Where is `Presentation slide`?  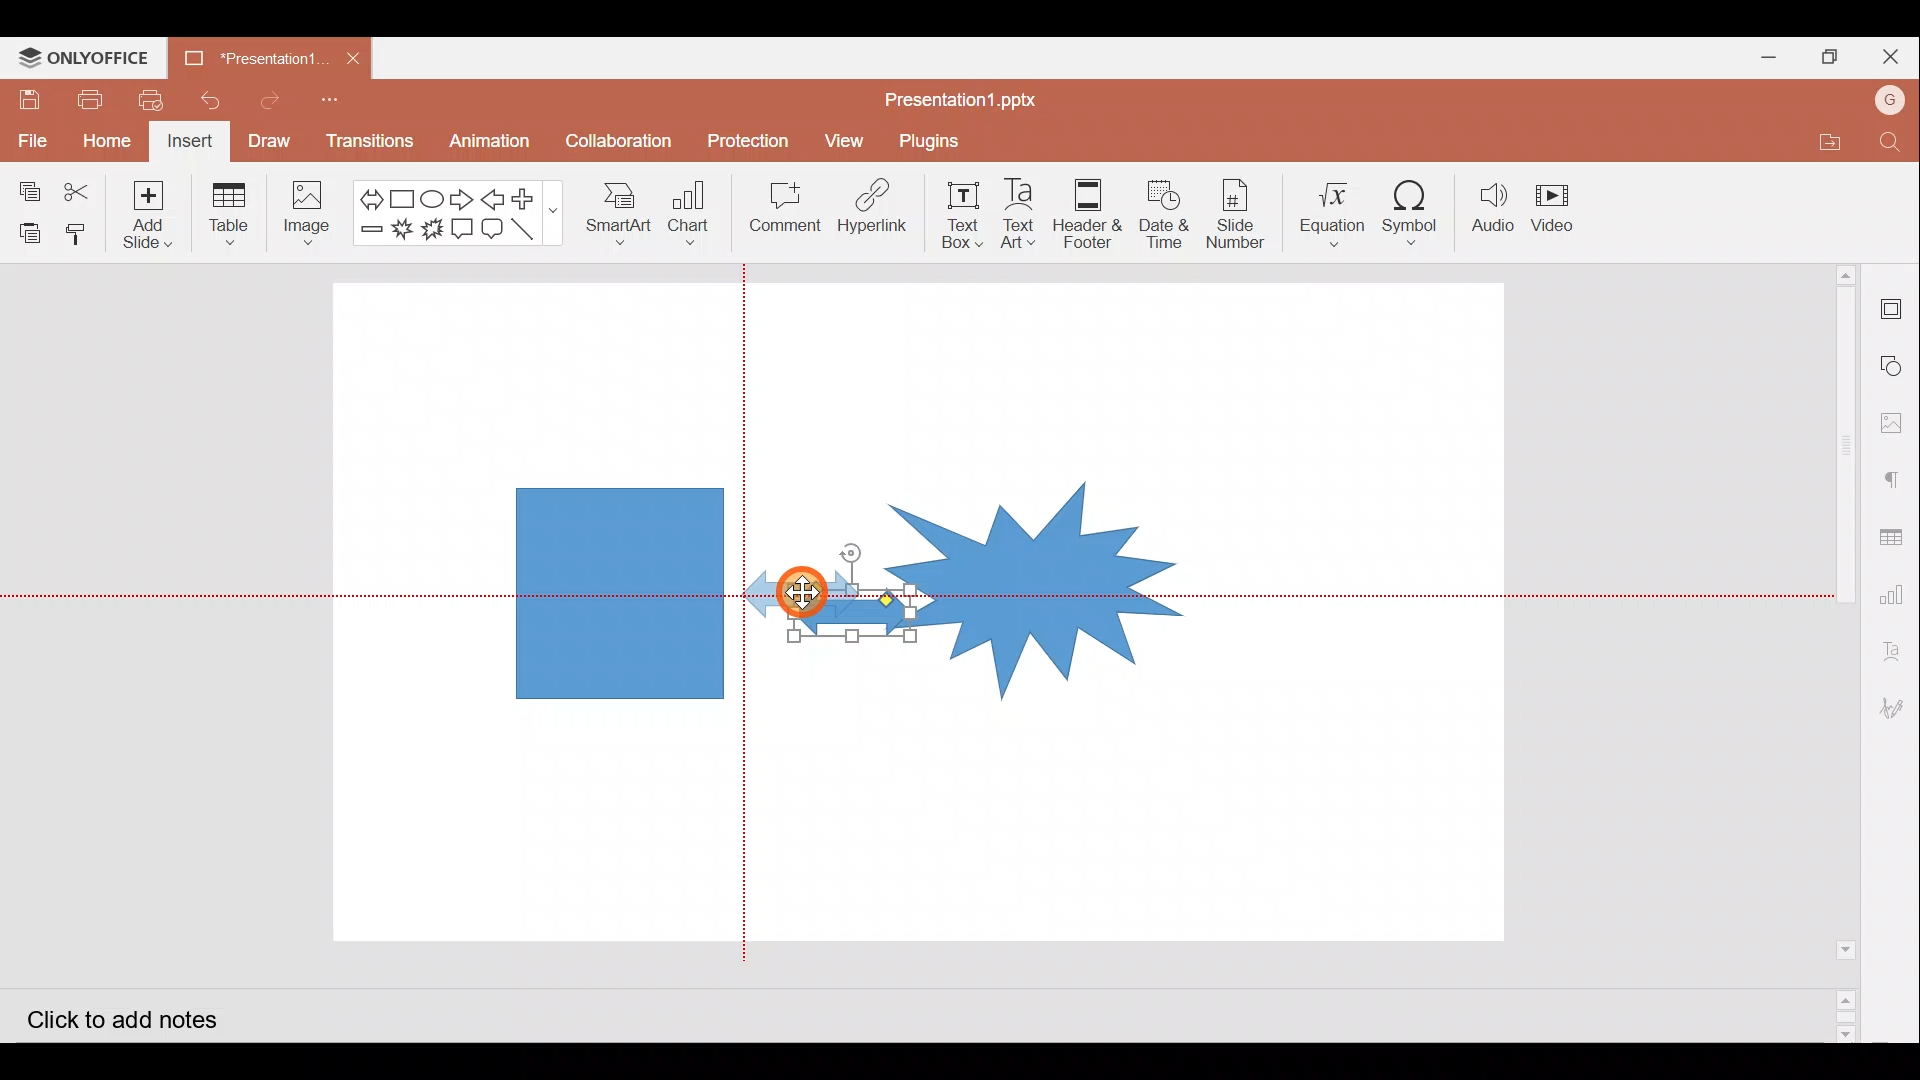 Presentation slide is located at coordinates (1337, 618).